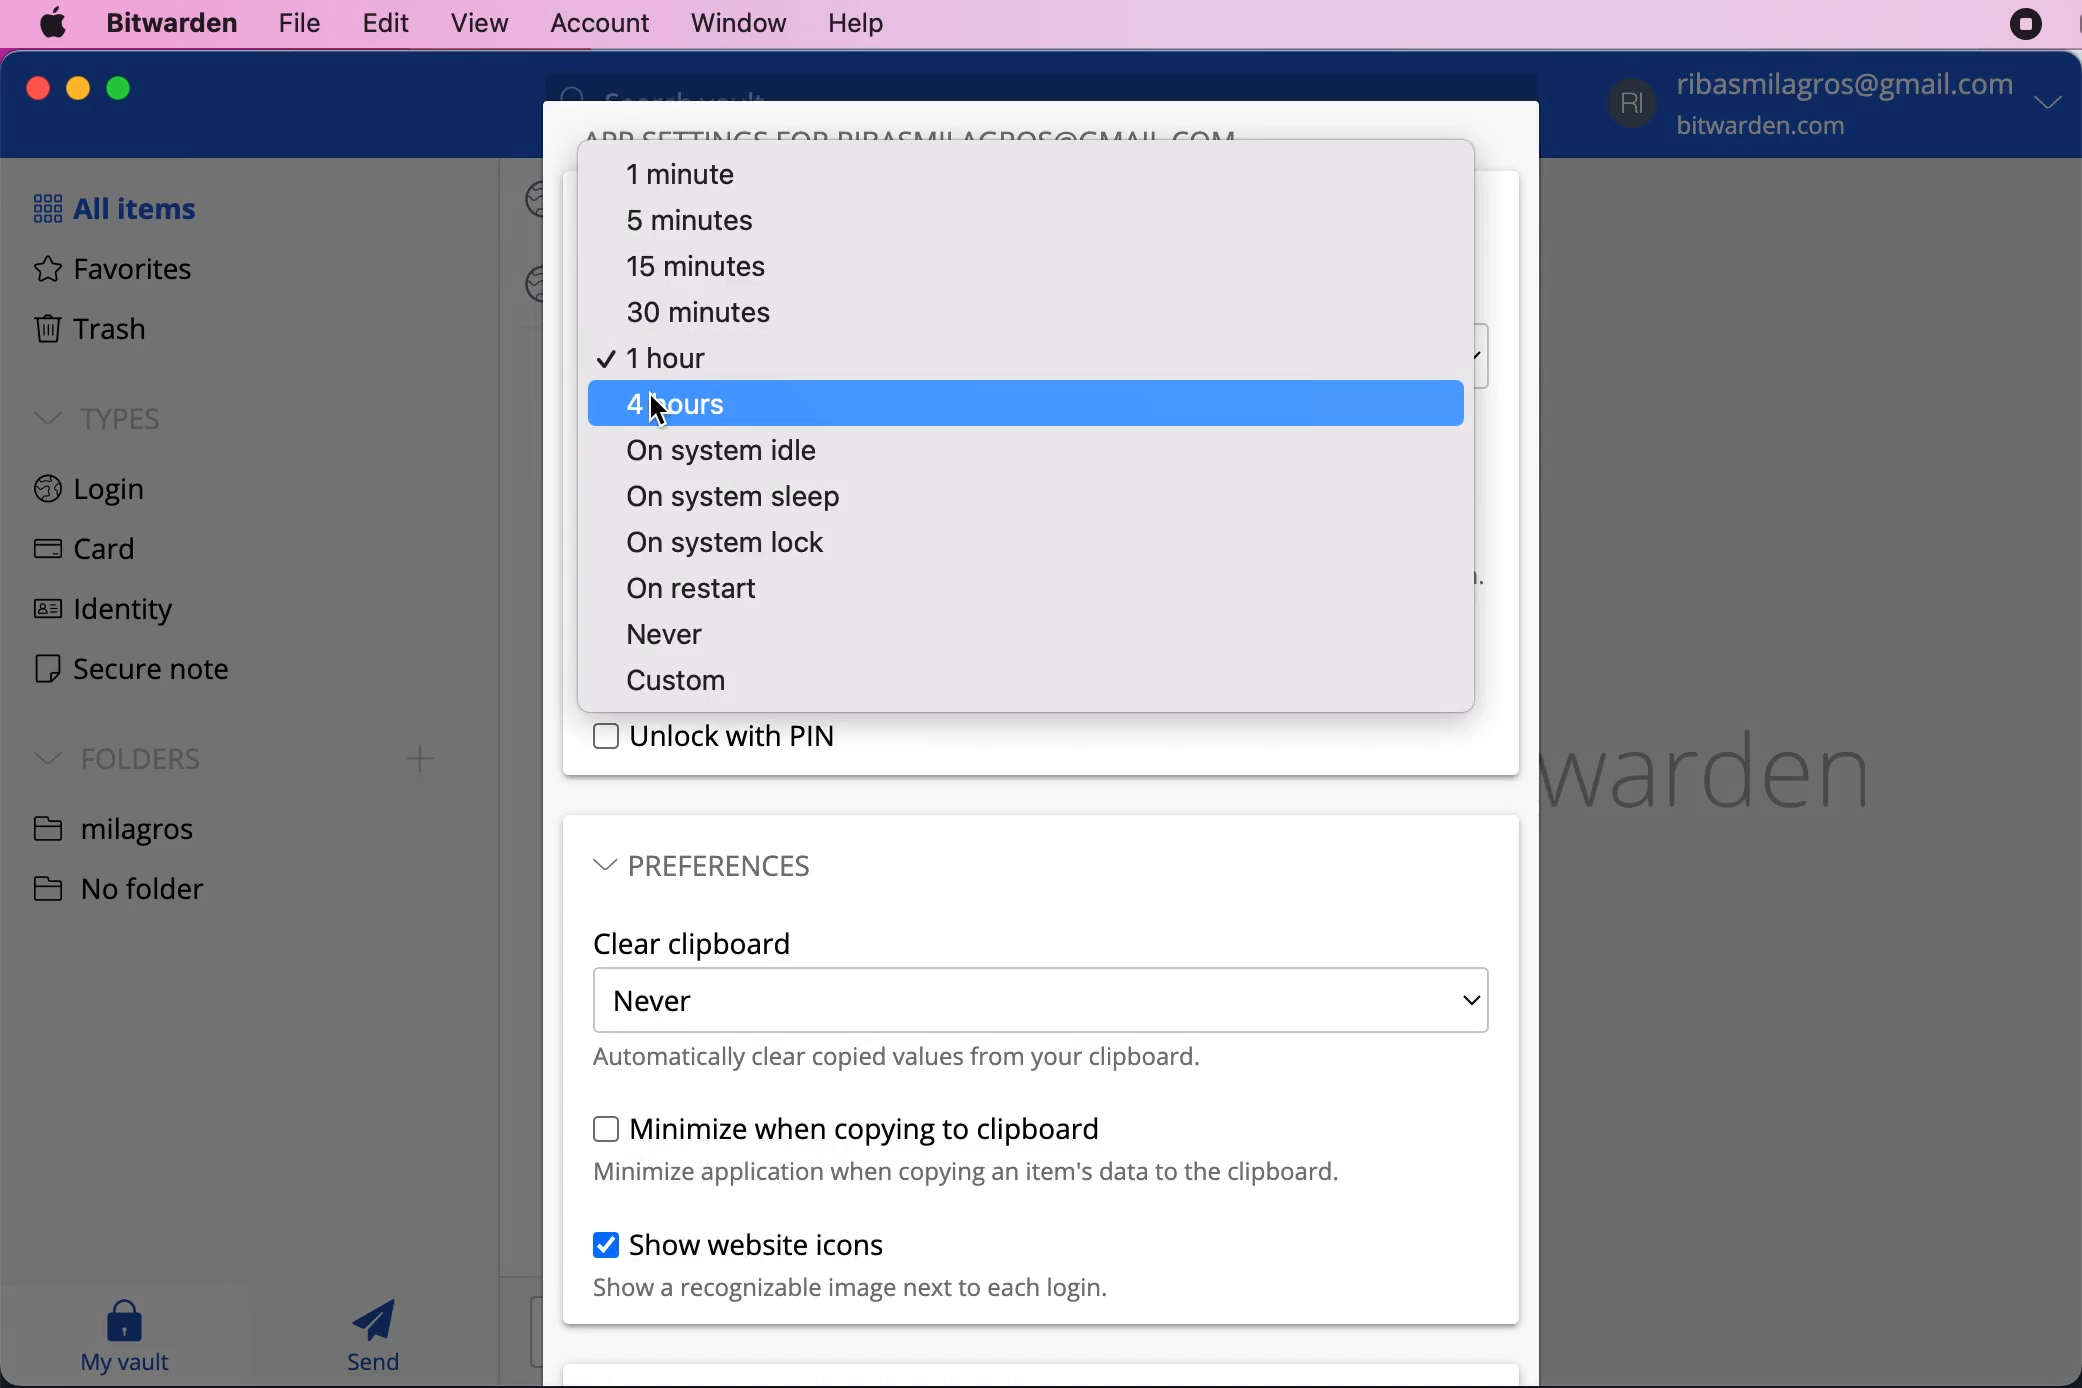 This screenshot has height=1388, width=2082. What do you see at coordinates (694, 220) in the screenshot?
I see `5 minutes` at bounding box center [694, 220].